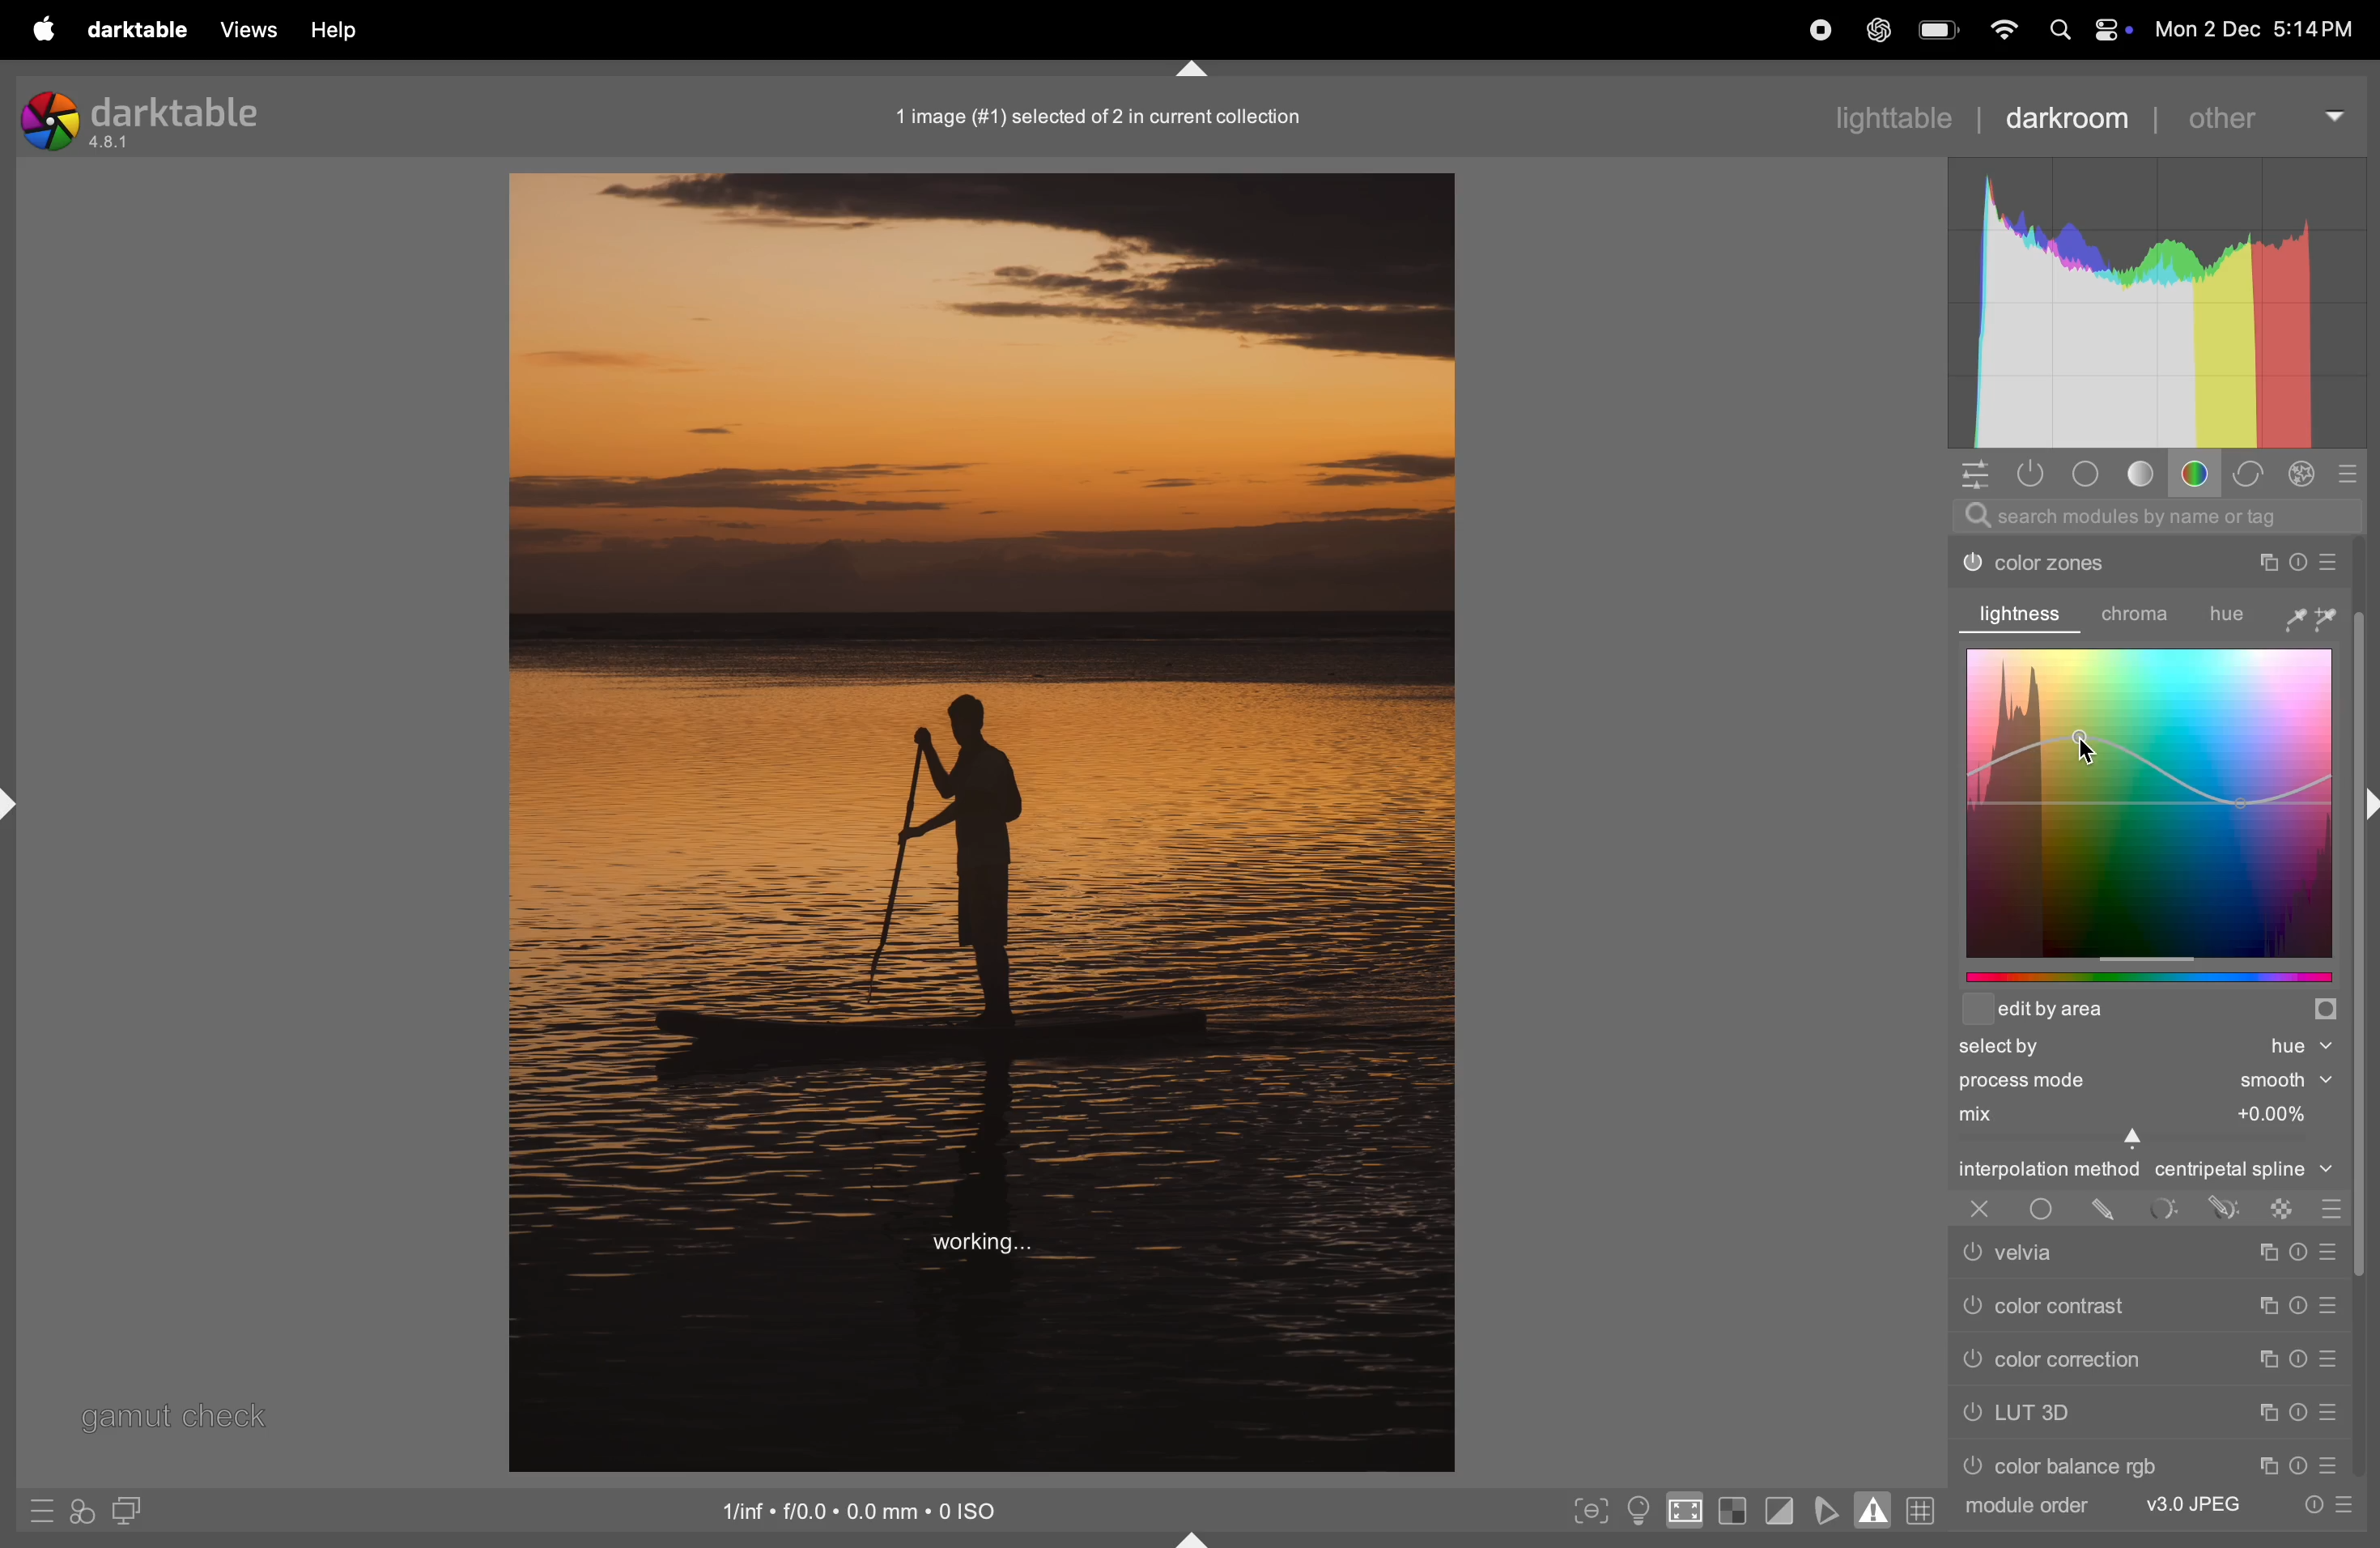  Describe the element at coordinates (2299, 1412) in the screenshot. I see `Timer` at that location.